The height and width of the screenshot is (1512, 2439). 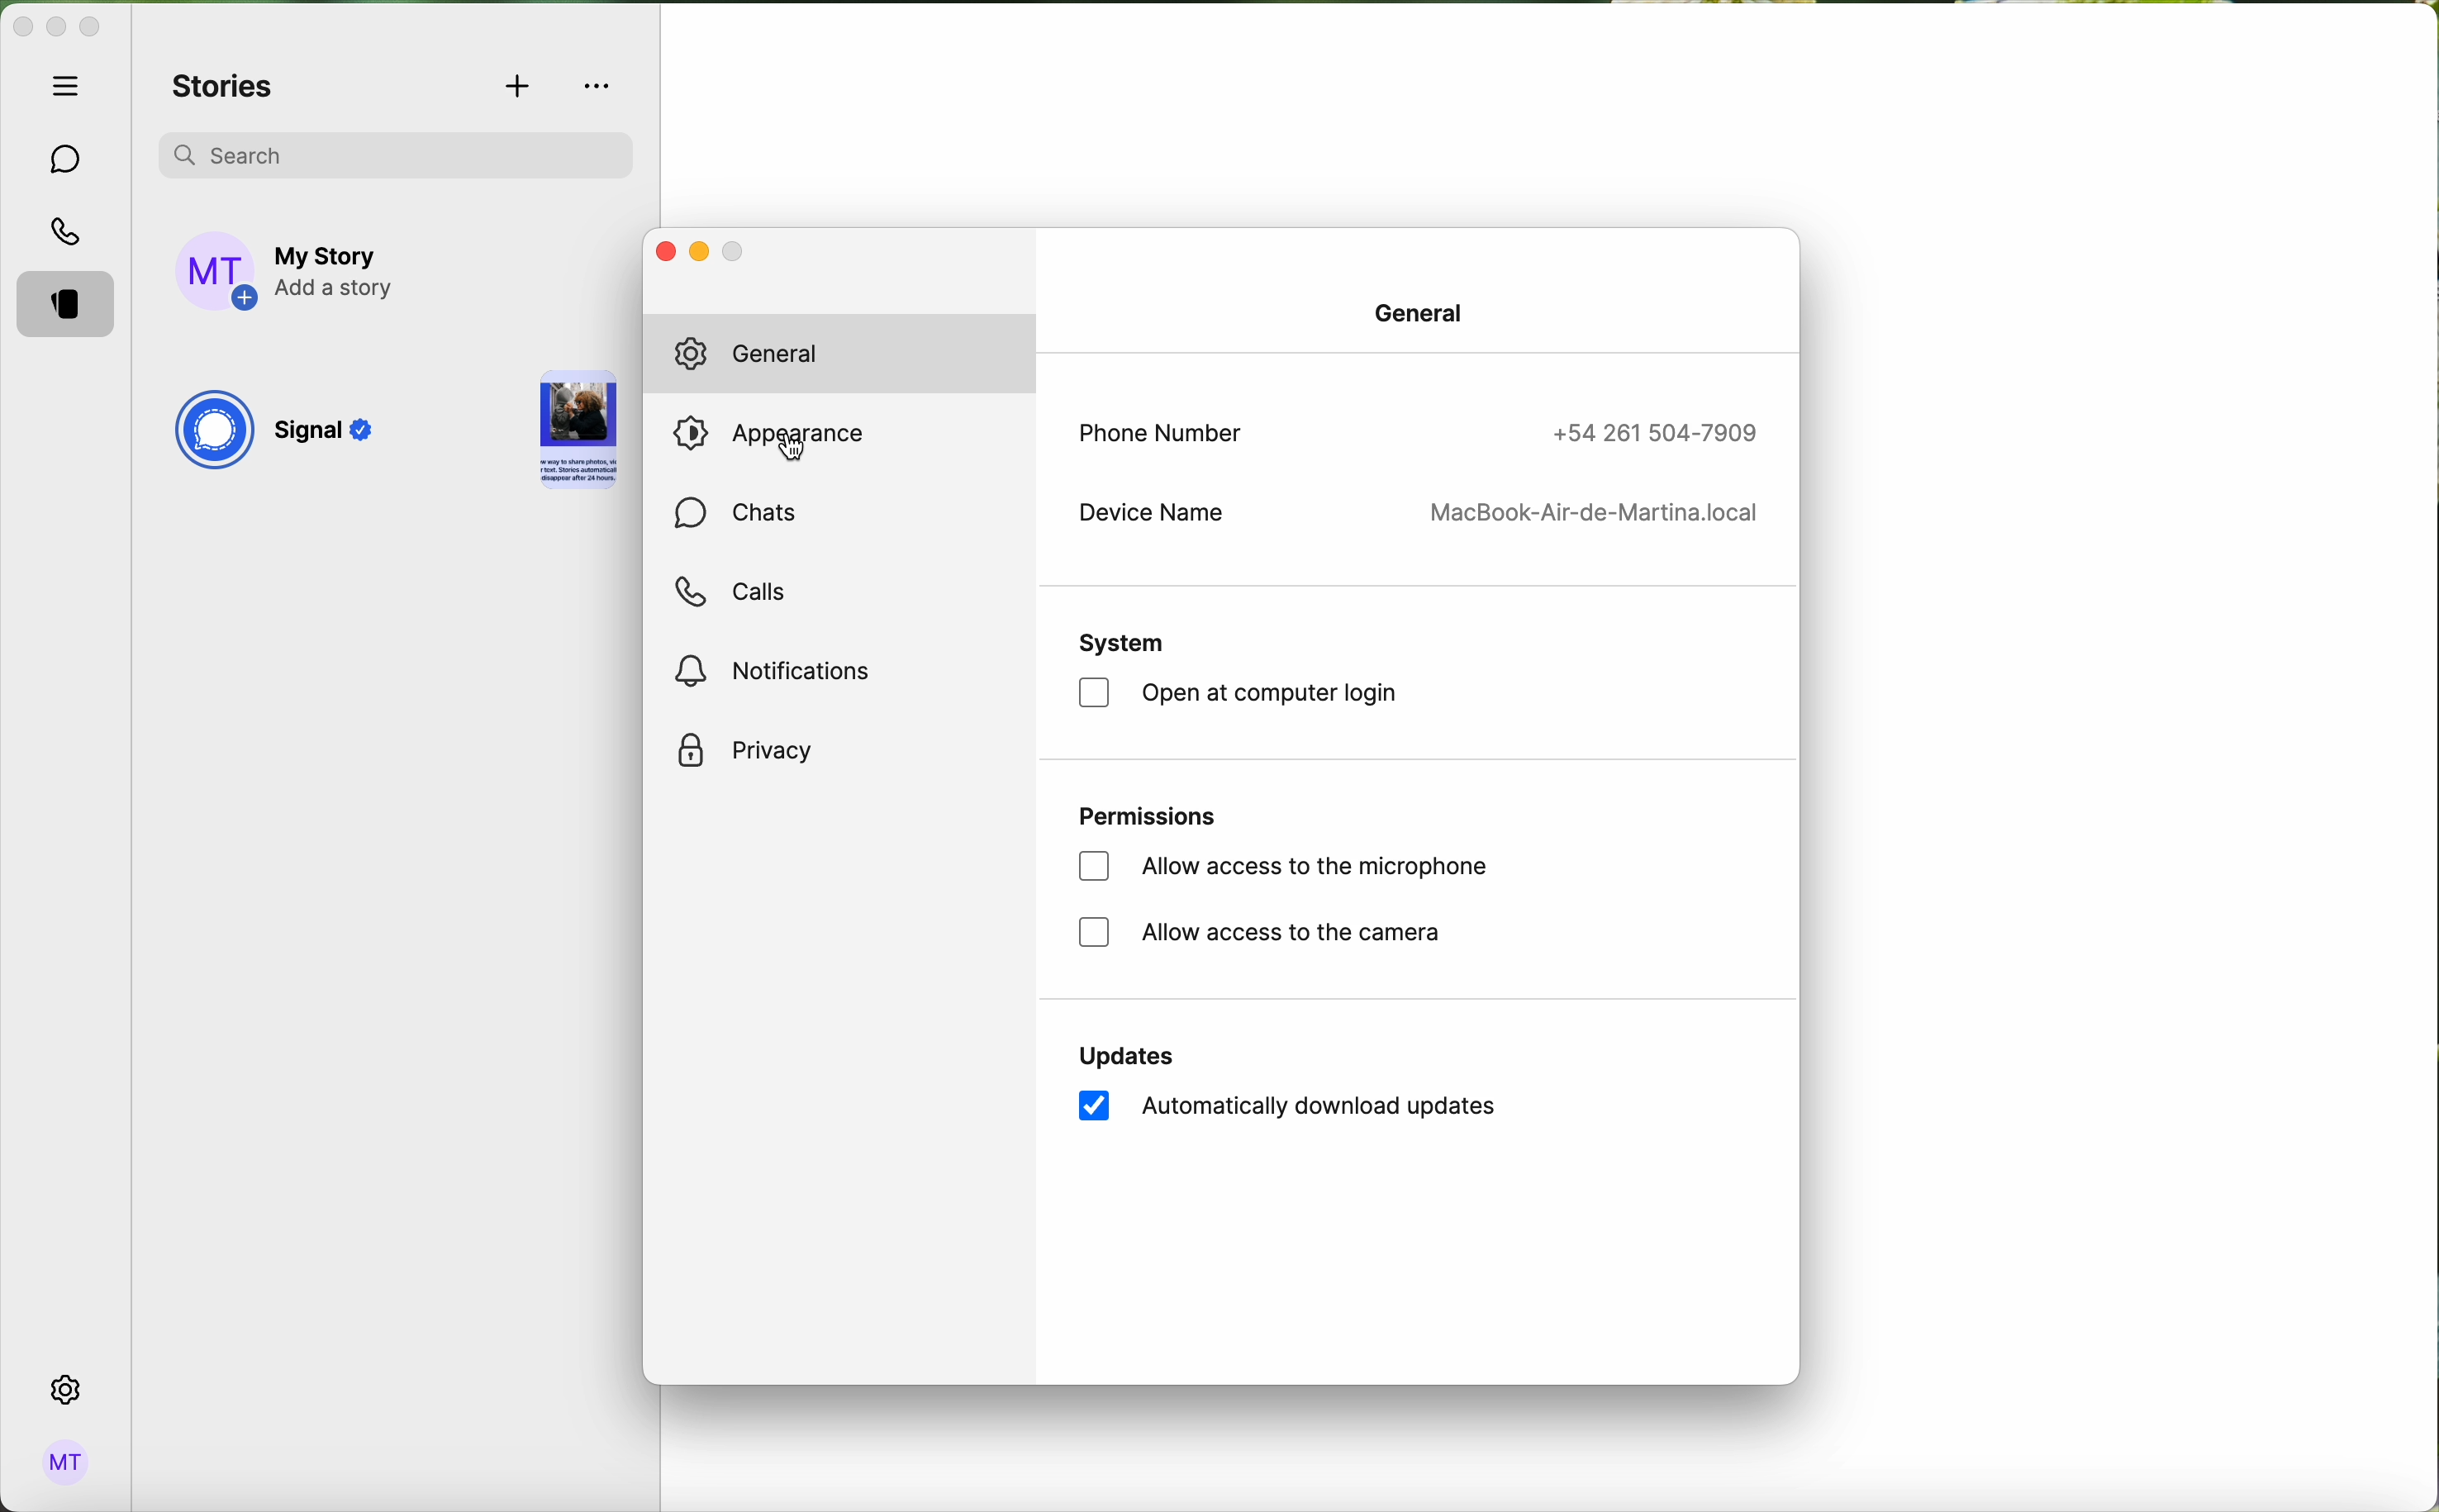 What do you see at coordinates (578, 433) in the screenshot?
I see `story` at bounding box center [578, 433].